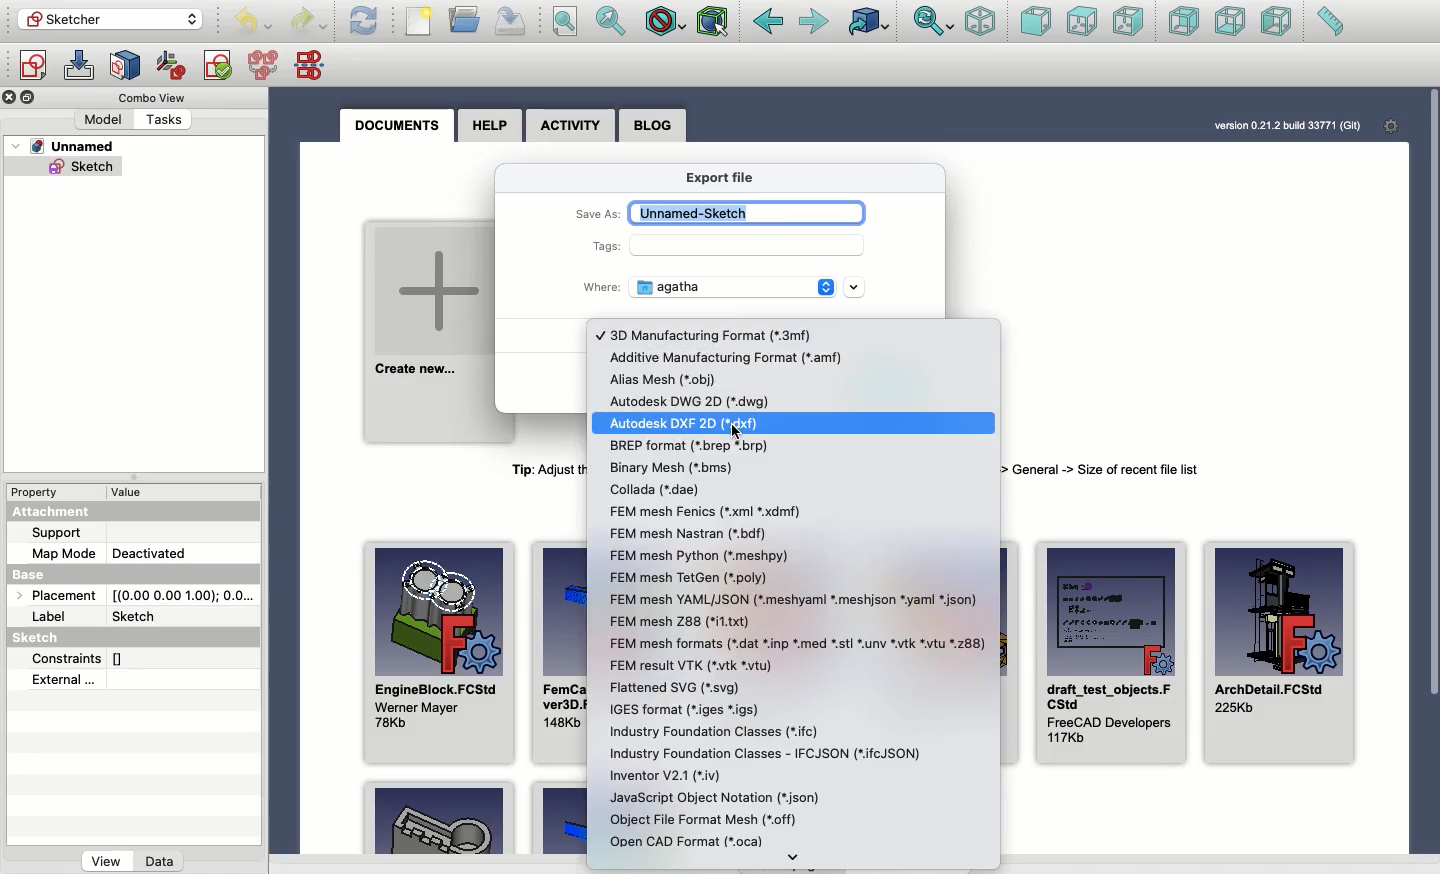 The image size is (1440, 874). I want to click on Scroll, so click(1433, 393).